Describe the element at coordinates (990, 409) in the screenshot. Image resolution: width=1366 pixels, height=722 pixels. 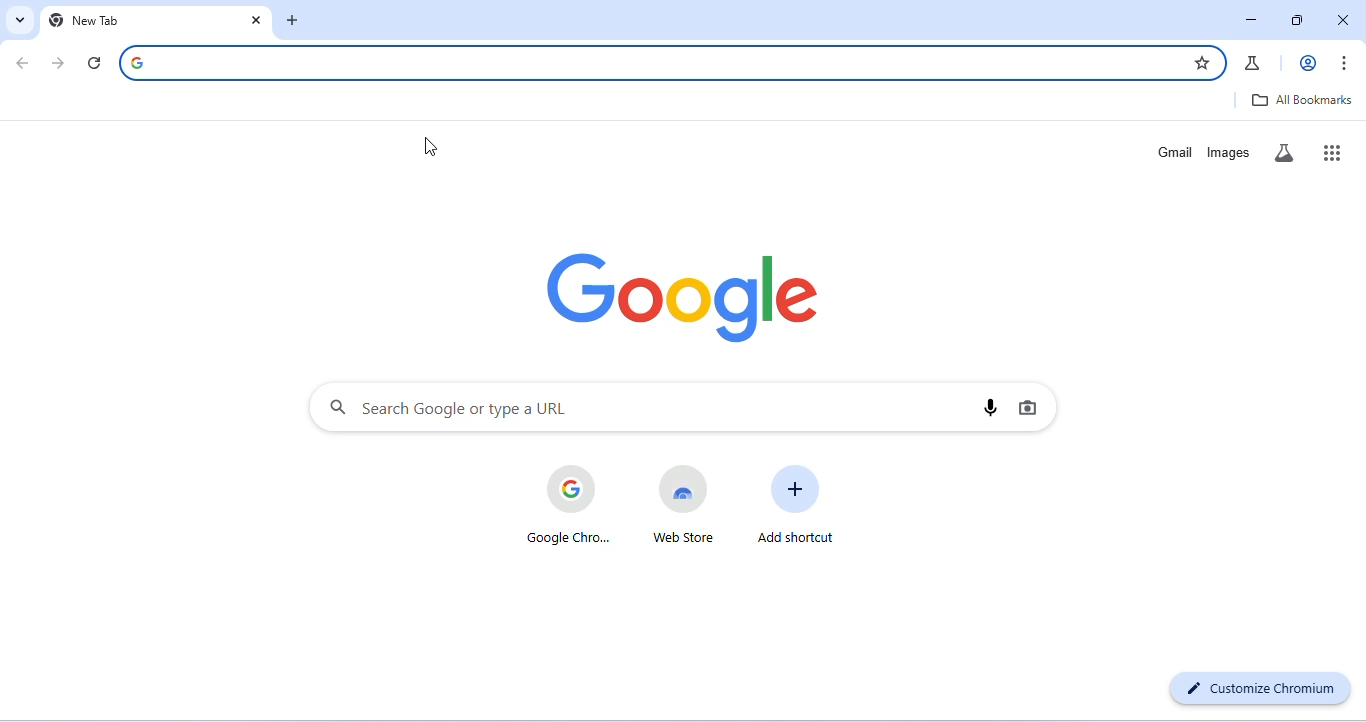
I see `voice search` at that location.